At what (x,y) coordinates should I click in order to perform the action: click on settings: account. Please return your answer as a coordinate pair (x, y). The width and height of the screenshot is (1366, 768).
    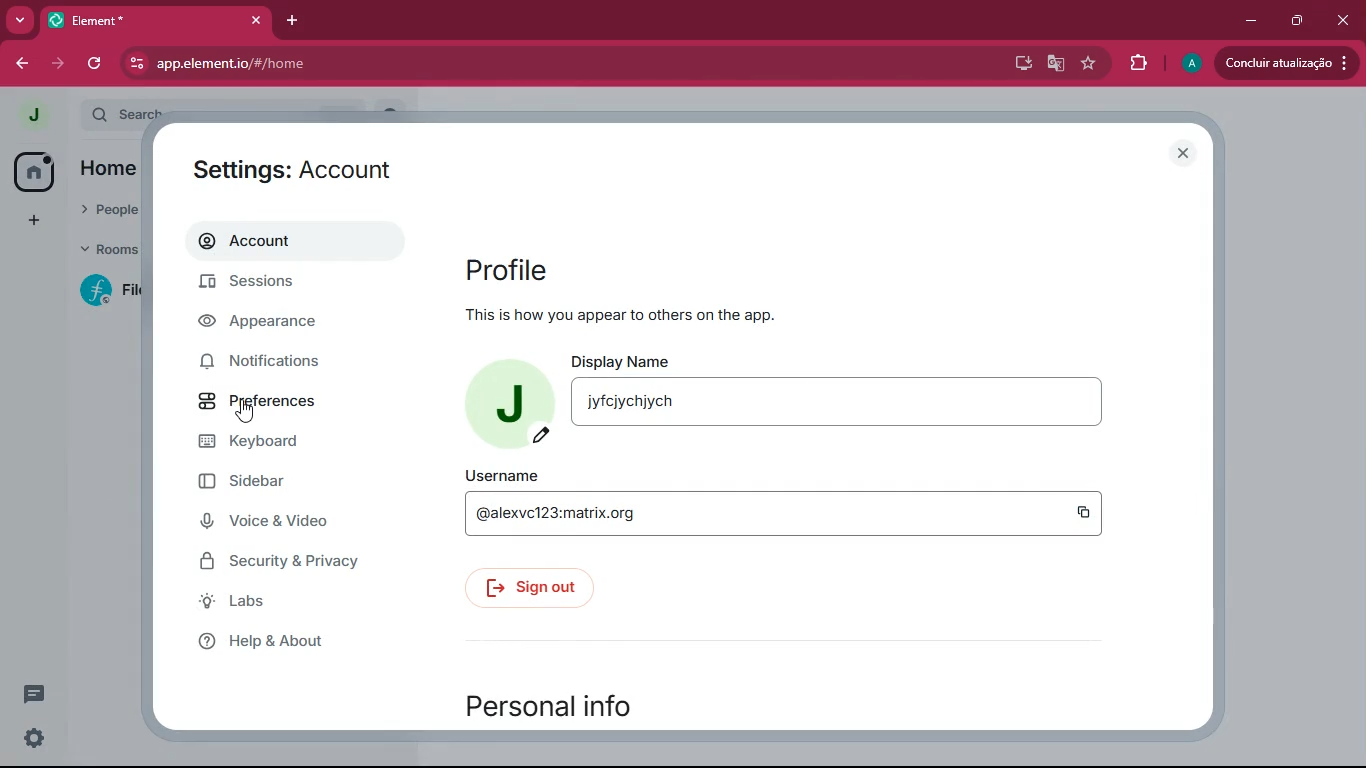
    Looking at the image, I should click on (301, 170).